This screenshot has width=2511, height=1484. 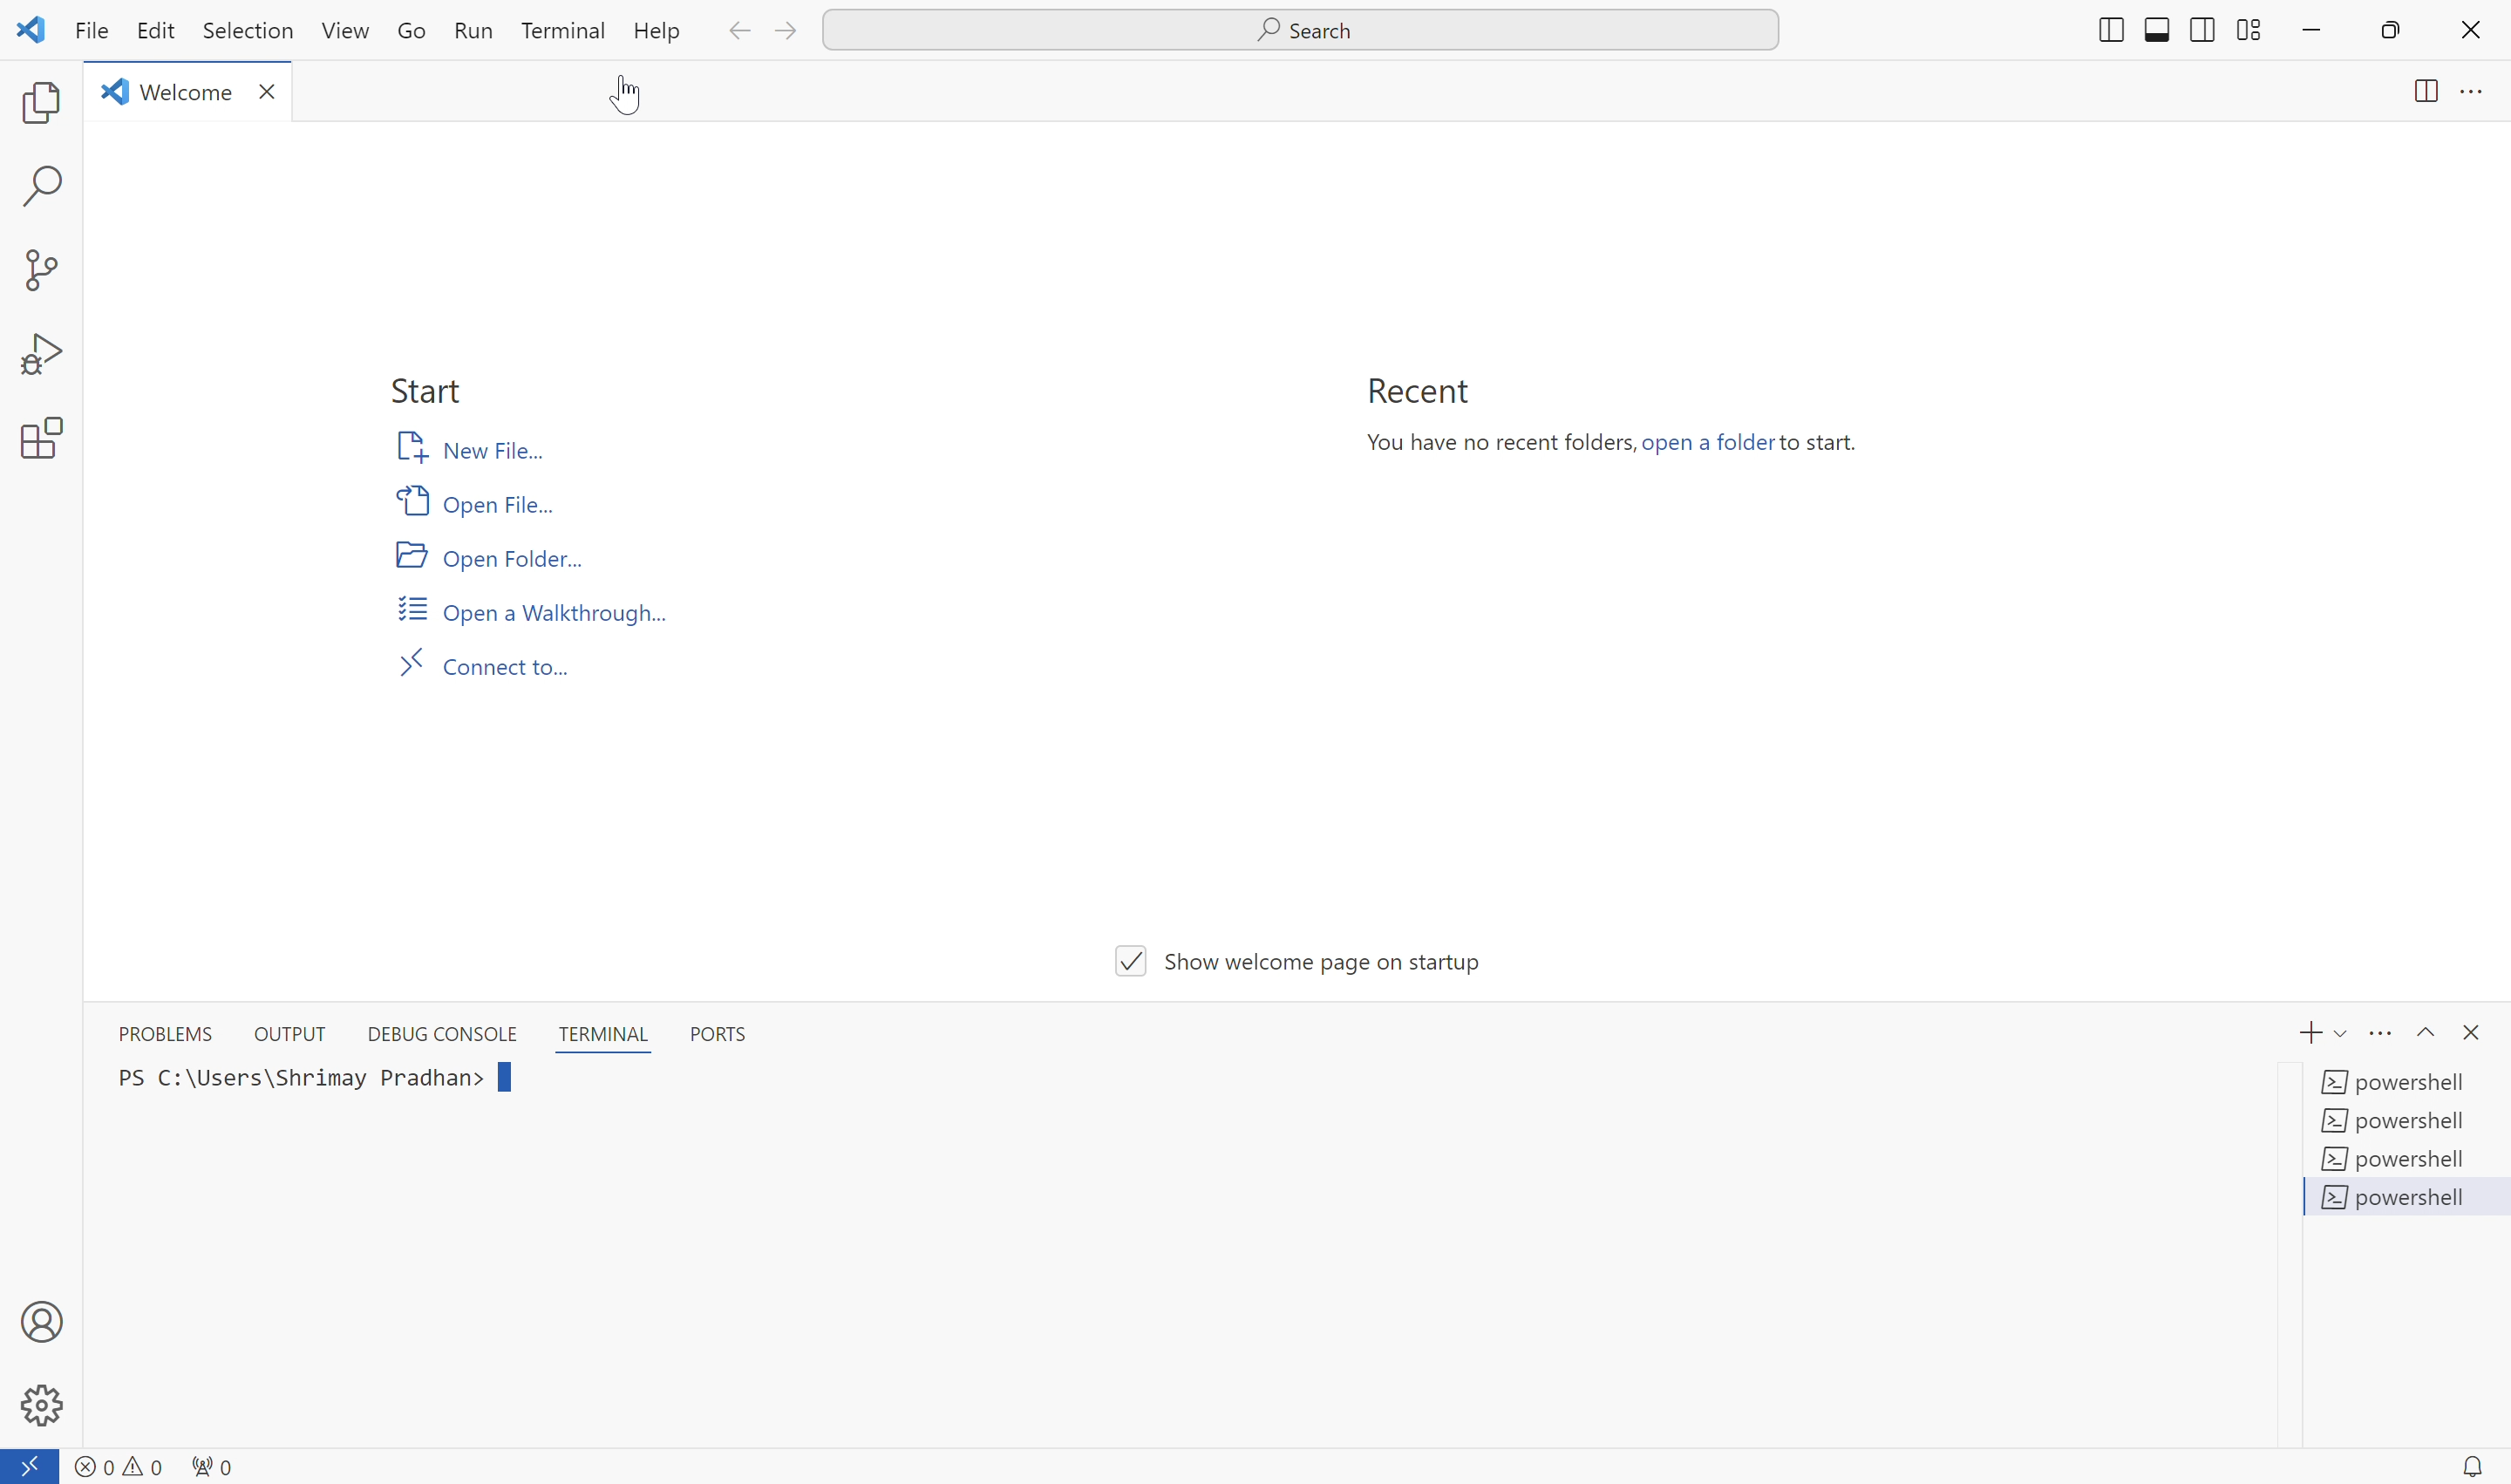 I want to click on connect to, so click(x=31, y=1466).